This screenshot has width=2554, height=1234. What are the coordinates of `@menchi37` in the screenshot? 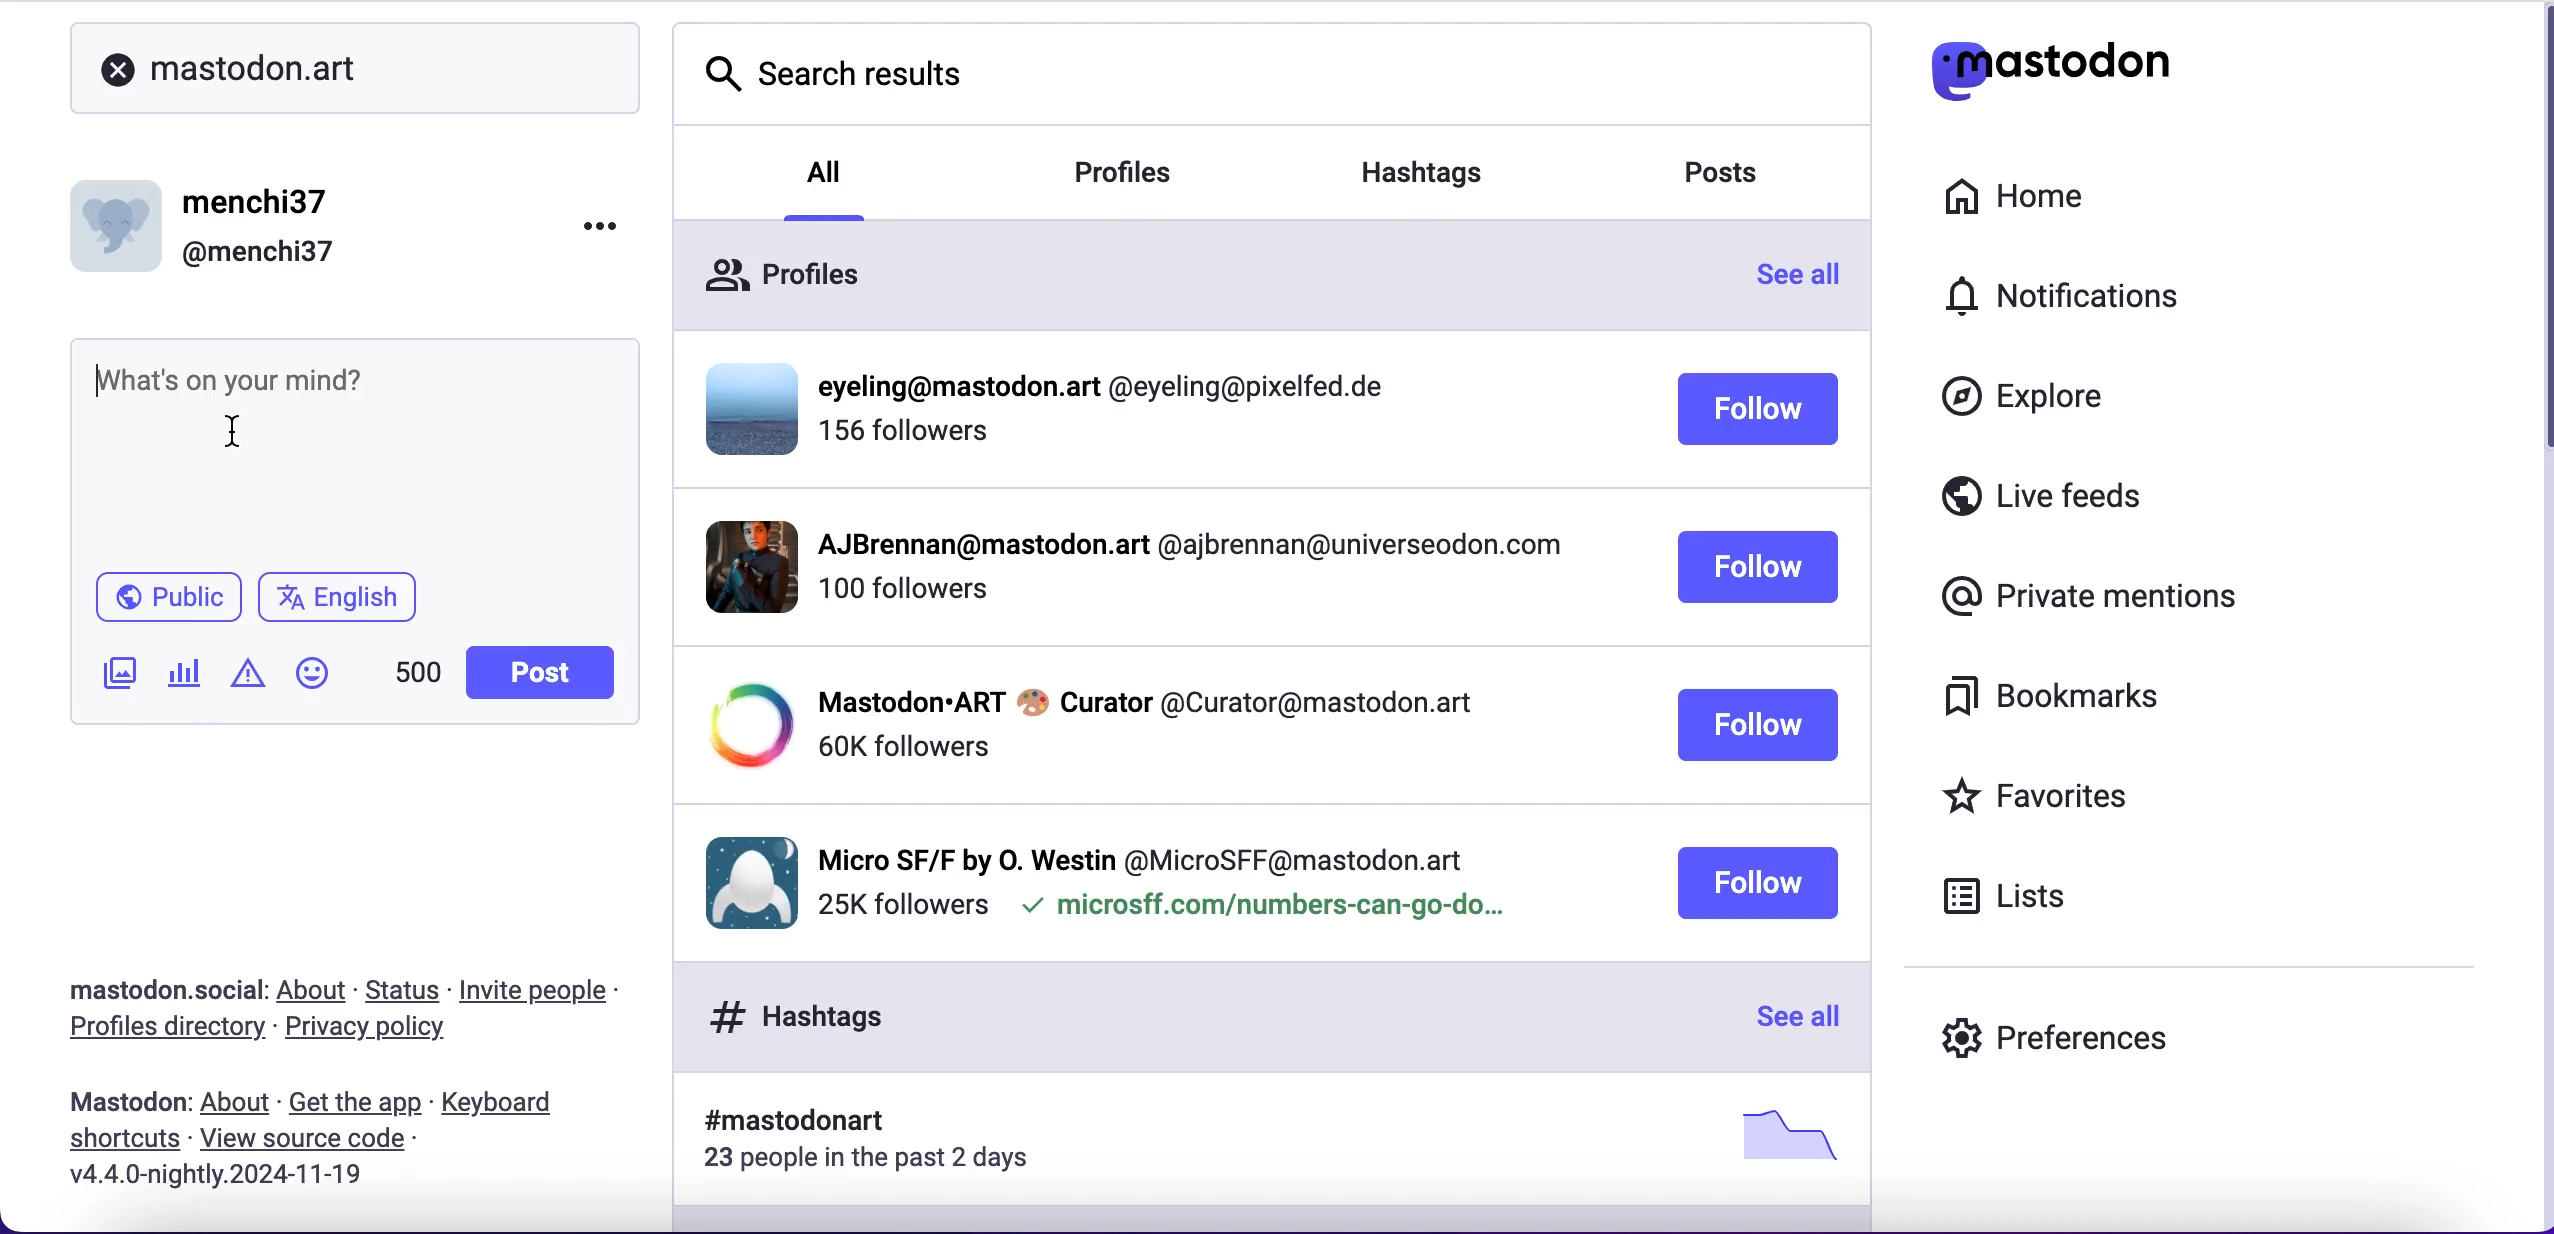 It's located at (259, 254).